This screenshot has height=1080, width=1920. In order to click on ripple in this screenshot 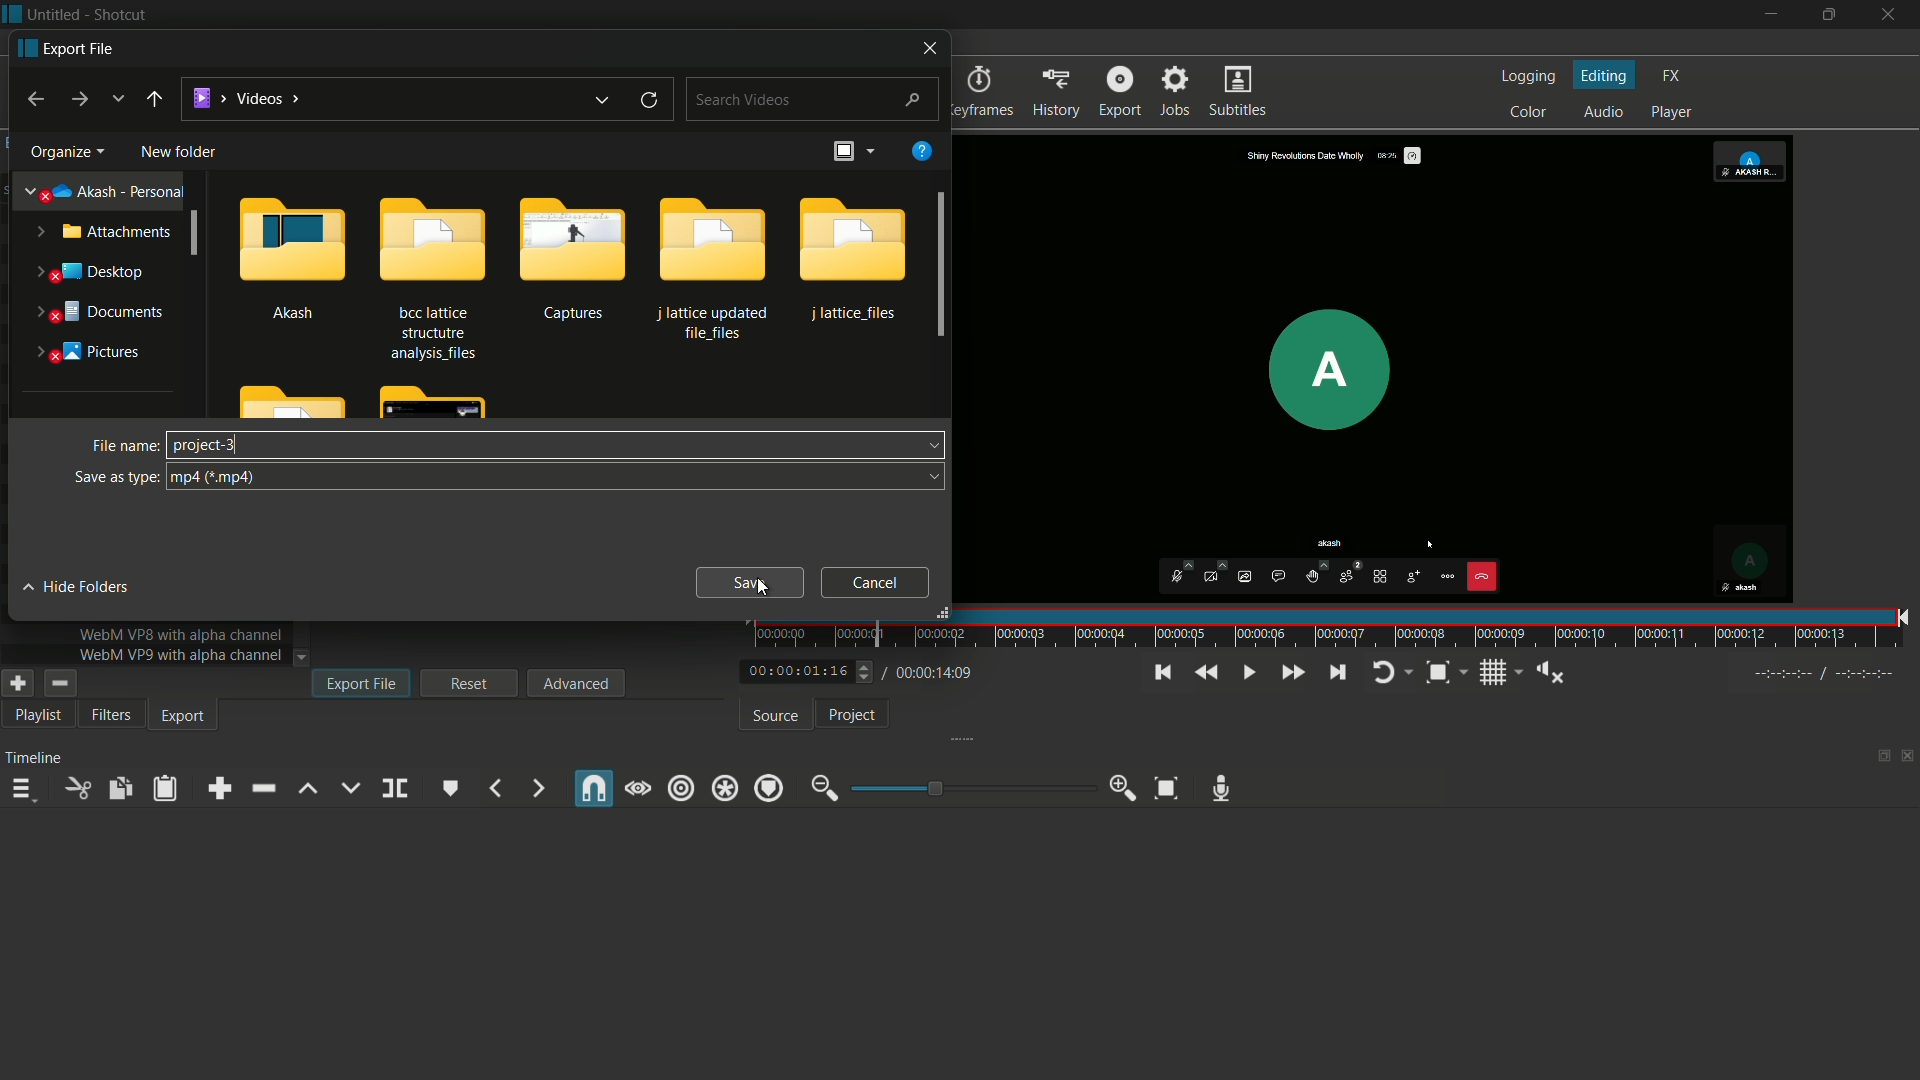, I will do `click(683, 787)`.